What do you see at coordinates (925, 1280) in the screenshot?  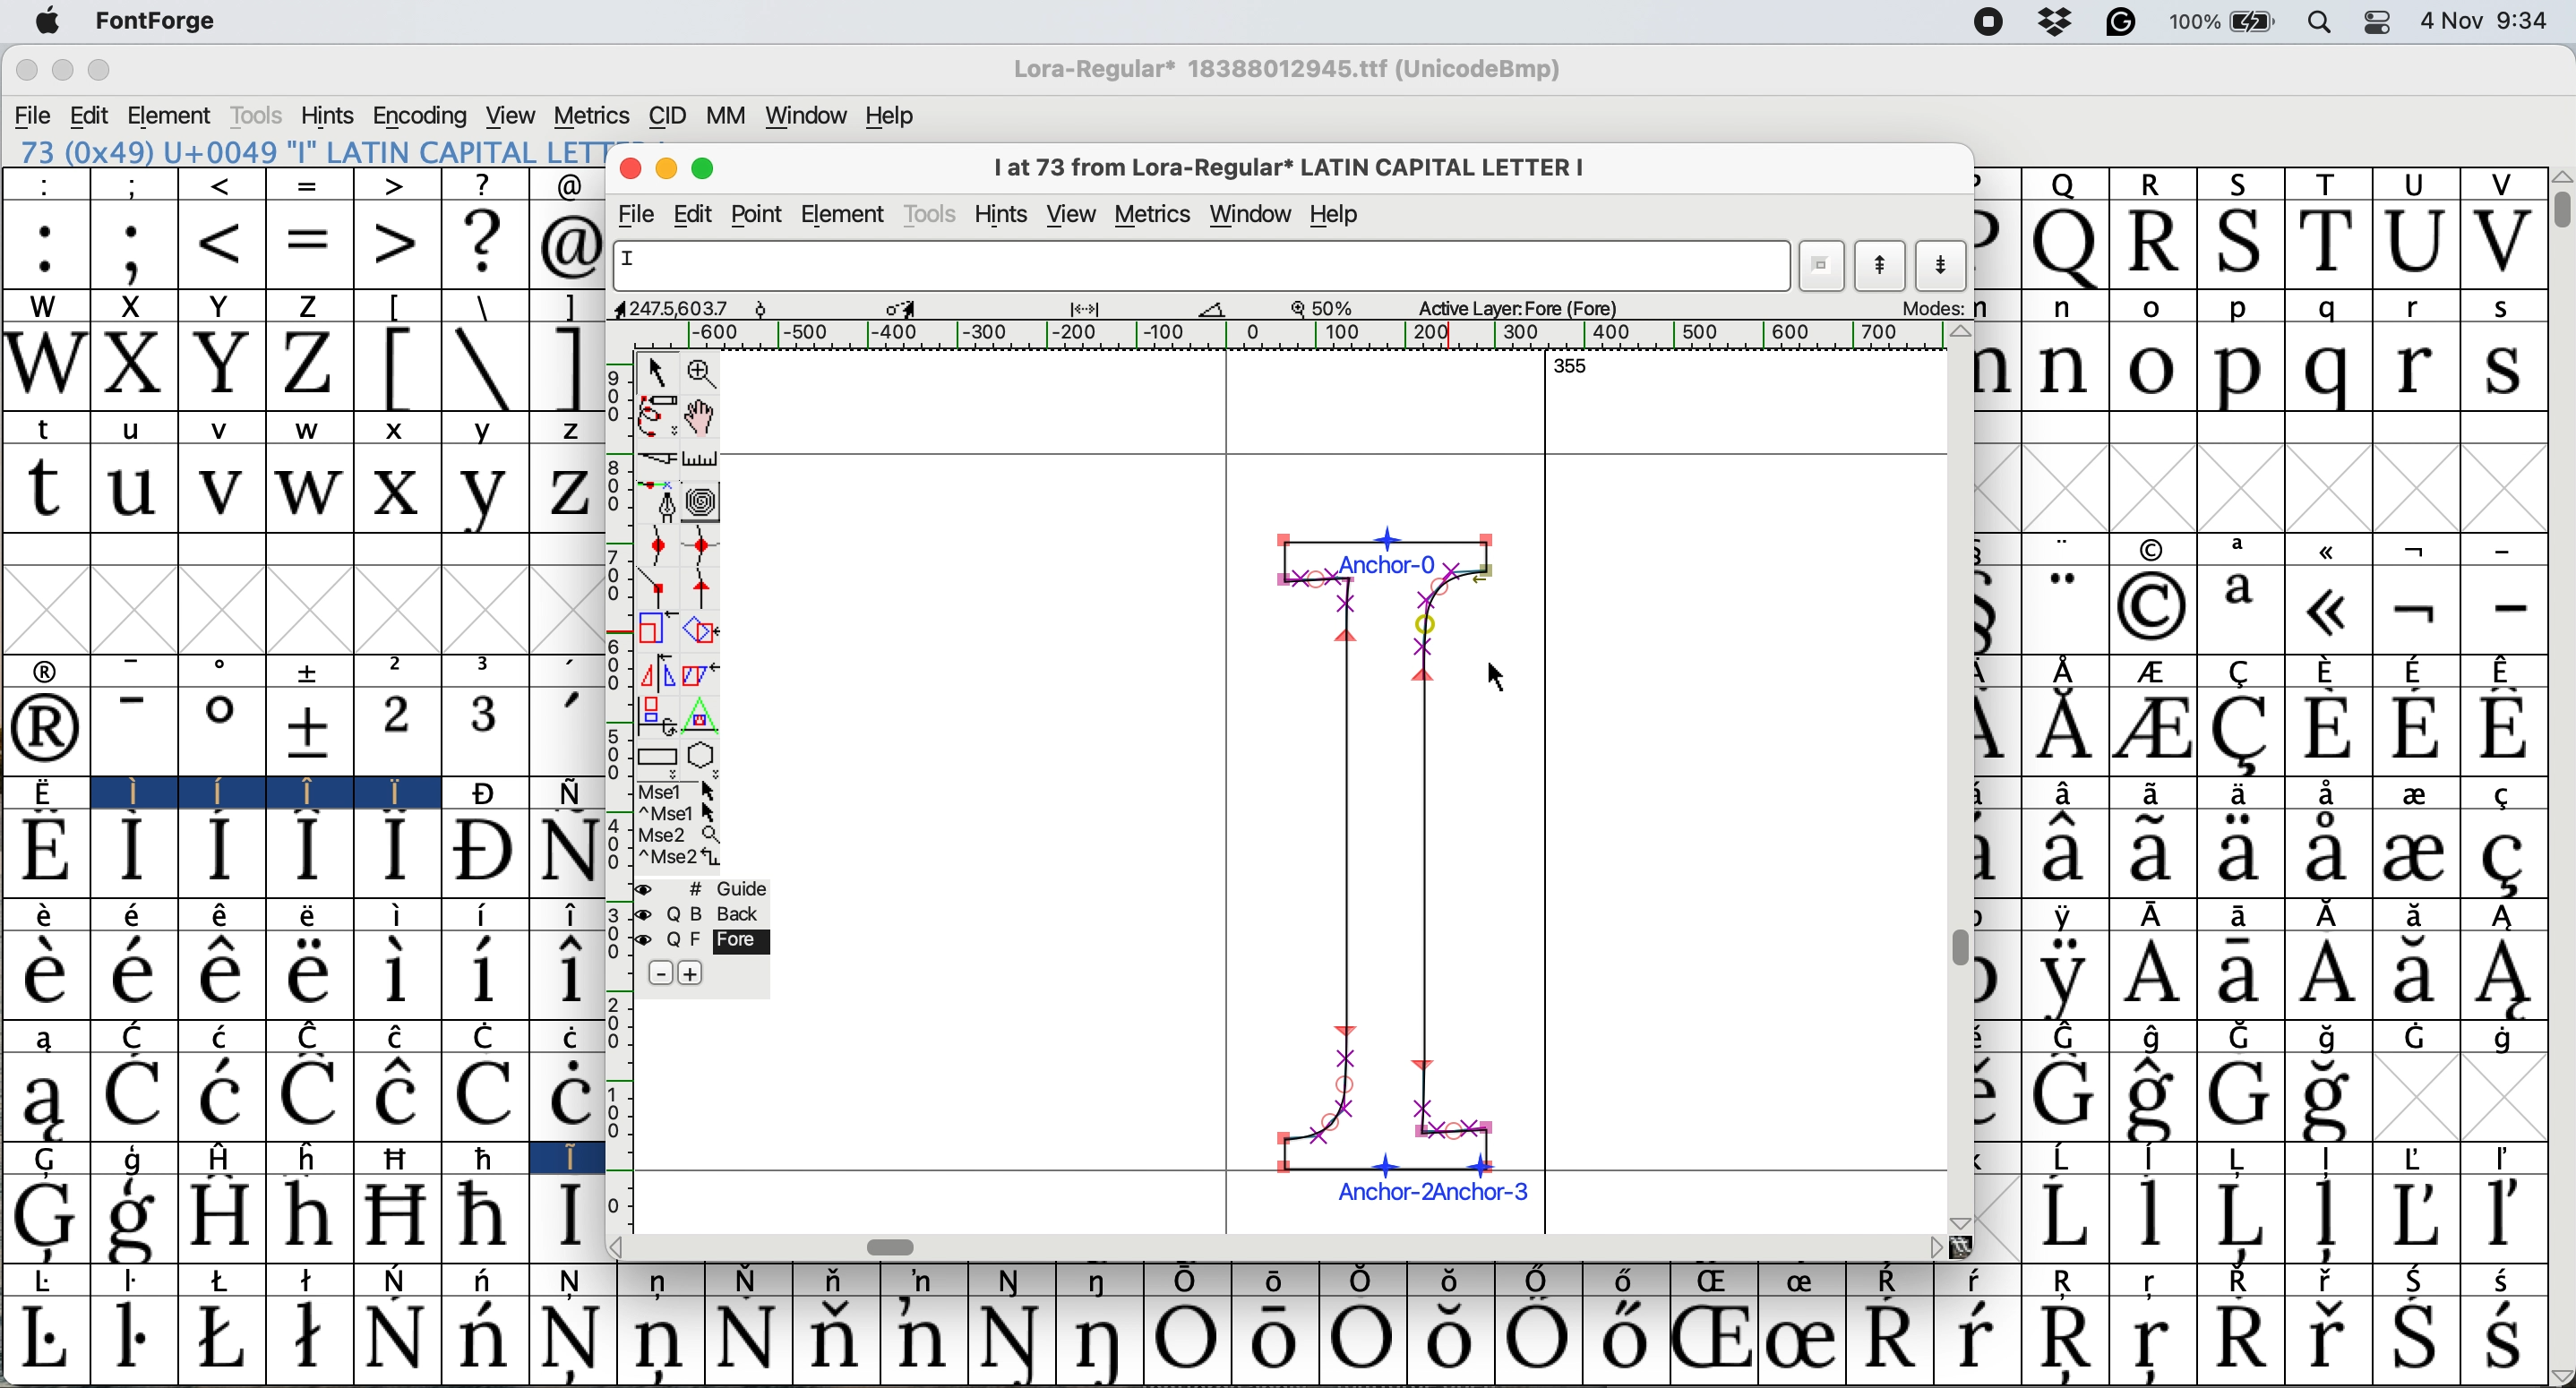 I see `Symbol` at bounding box center [925, 1280].